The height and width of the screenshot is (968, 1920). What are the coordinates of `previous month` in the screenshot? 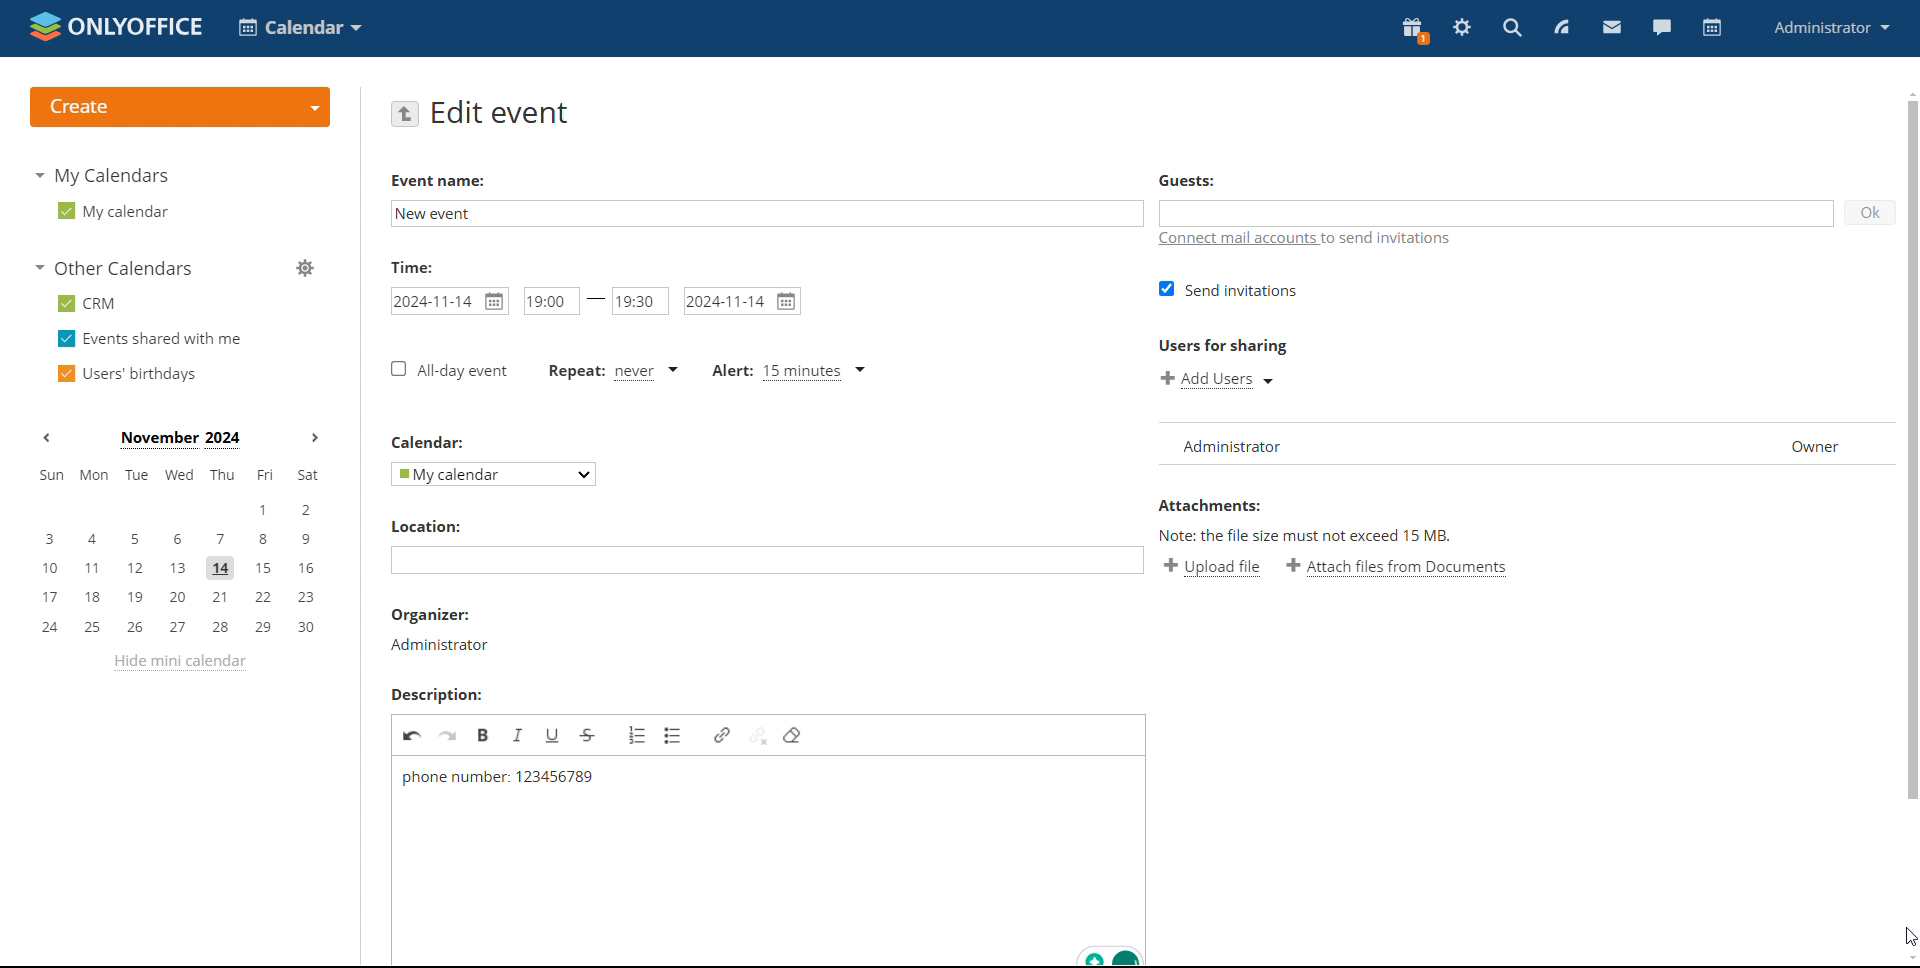 It's located at (47, 439).